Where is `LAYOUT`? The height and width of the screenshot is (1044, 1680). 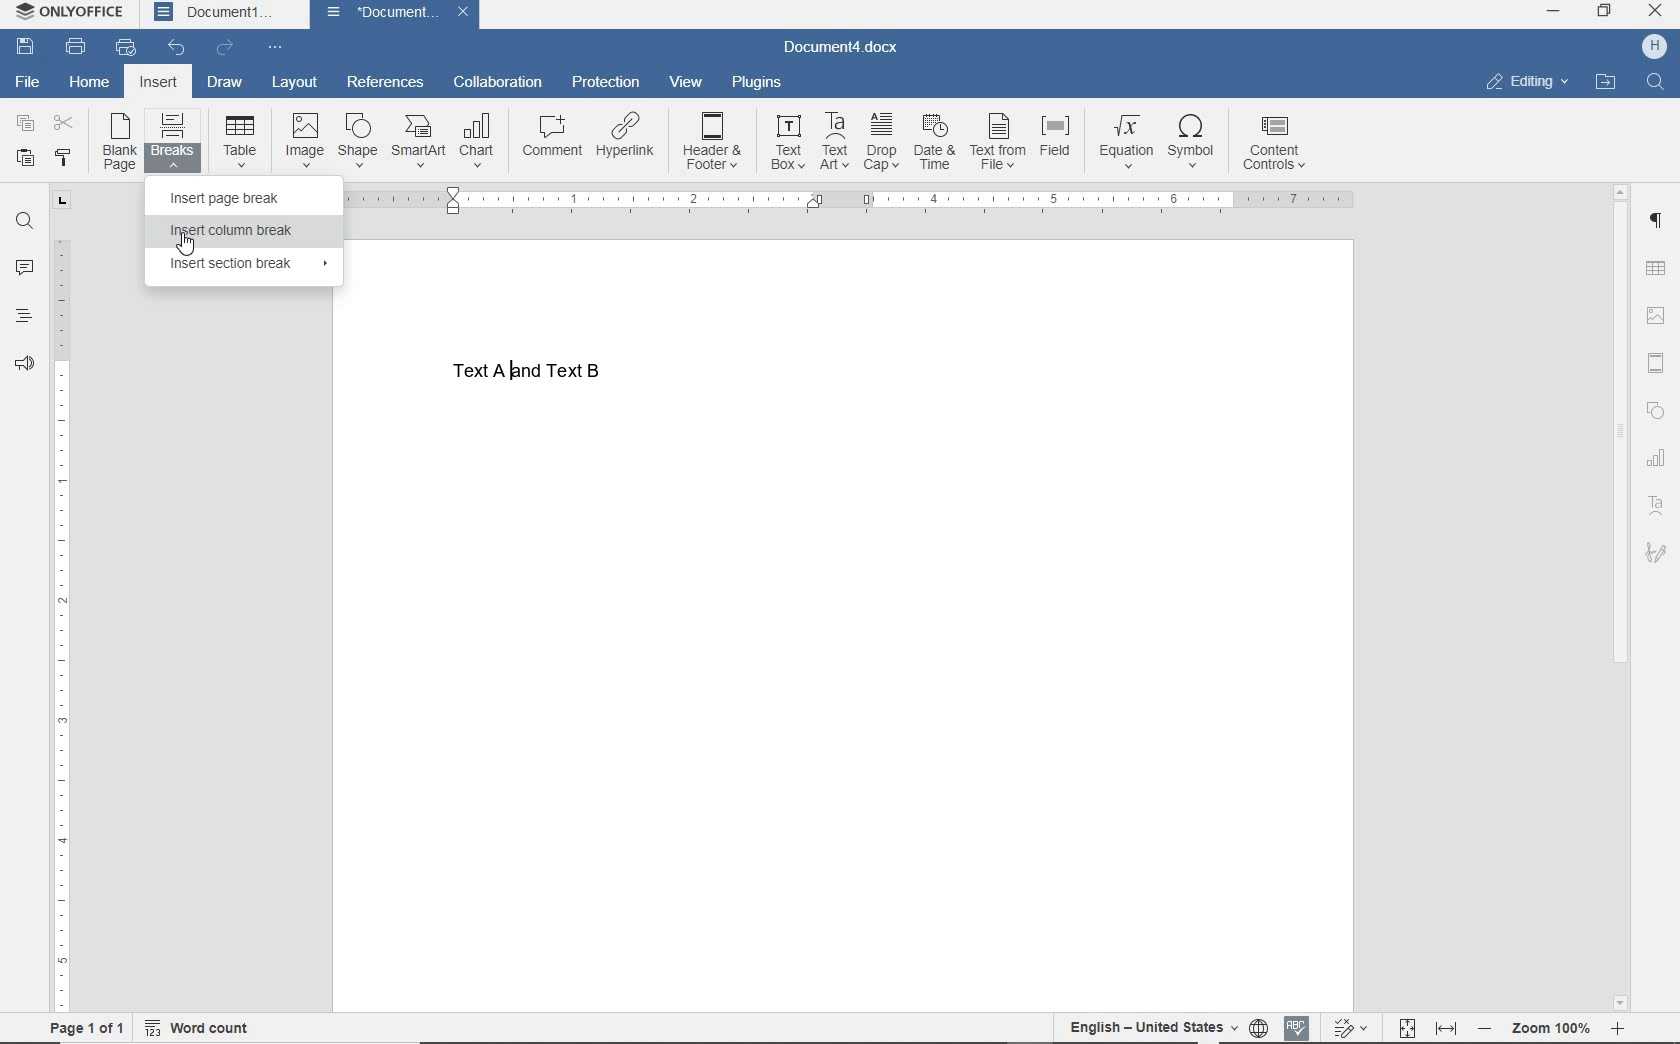 LAYOUT is located at coordinates (296, 83).